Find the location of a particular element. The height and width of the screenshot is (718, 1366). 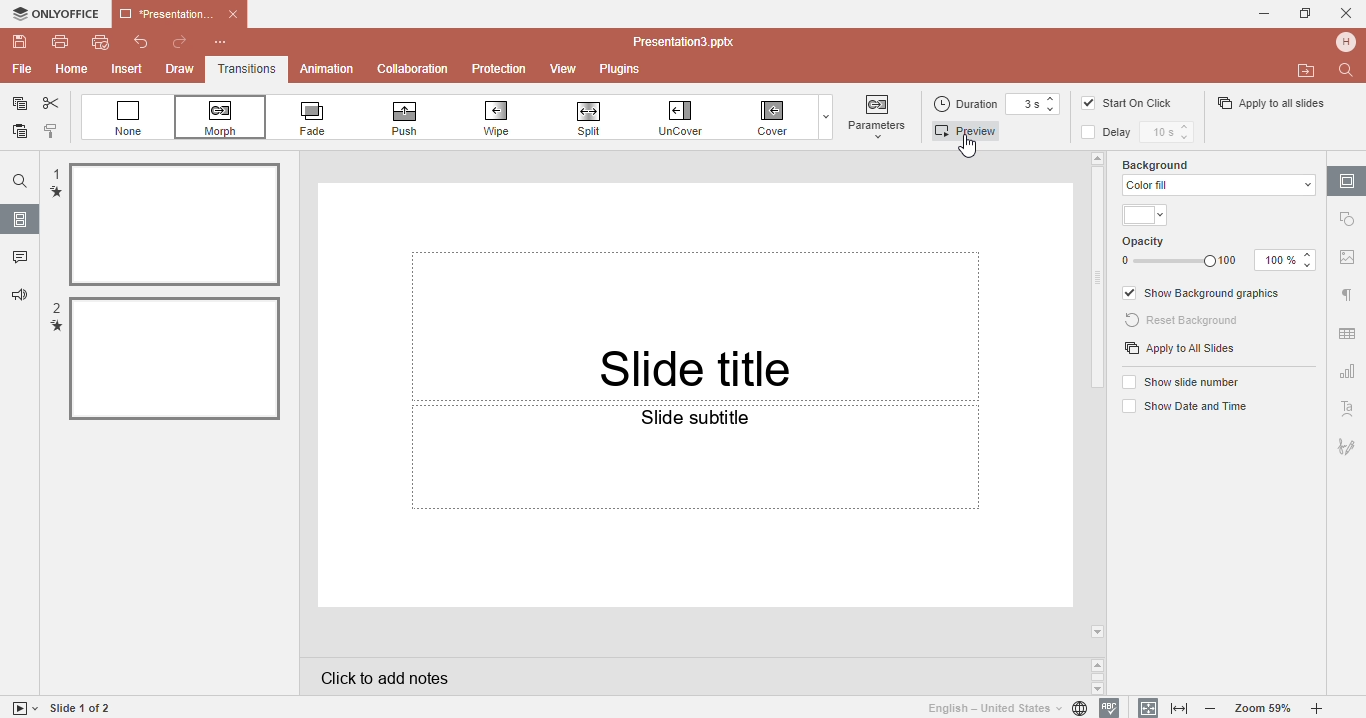

Profile name is located at coordinates (1348, 41).